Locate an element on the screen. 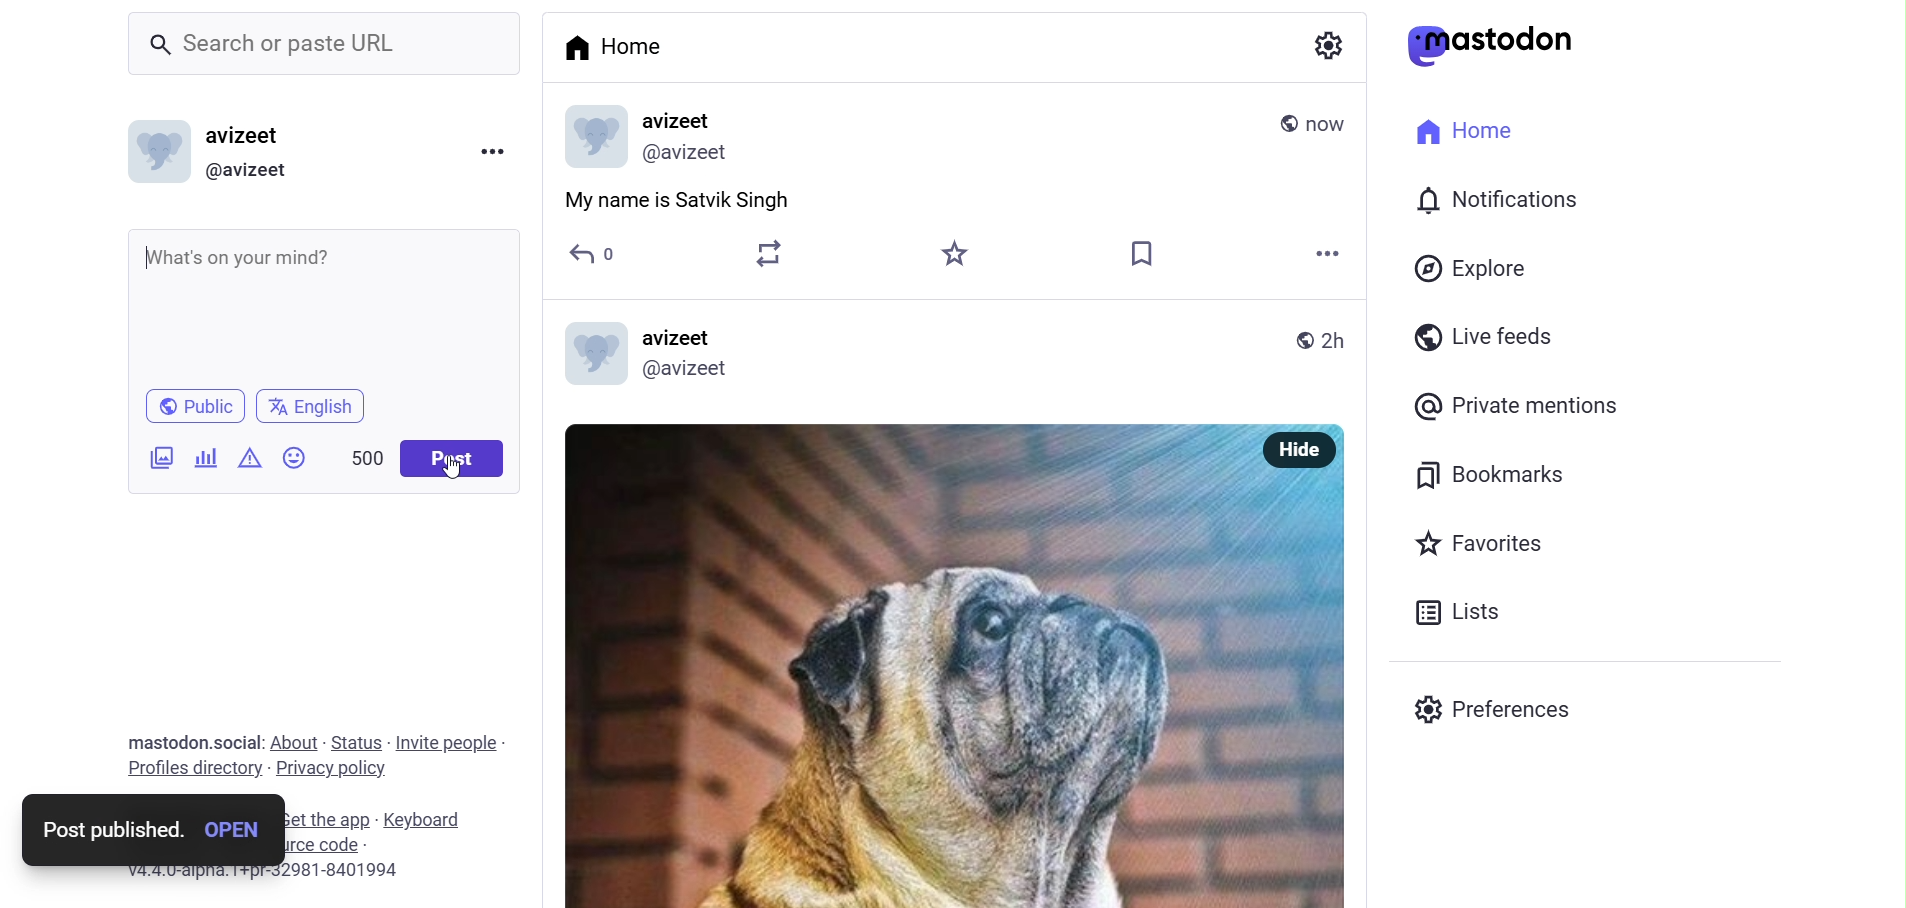 The height and width of the screenshot is (908, 1906). name is located at coordinates (685, 120).